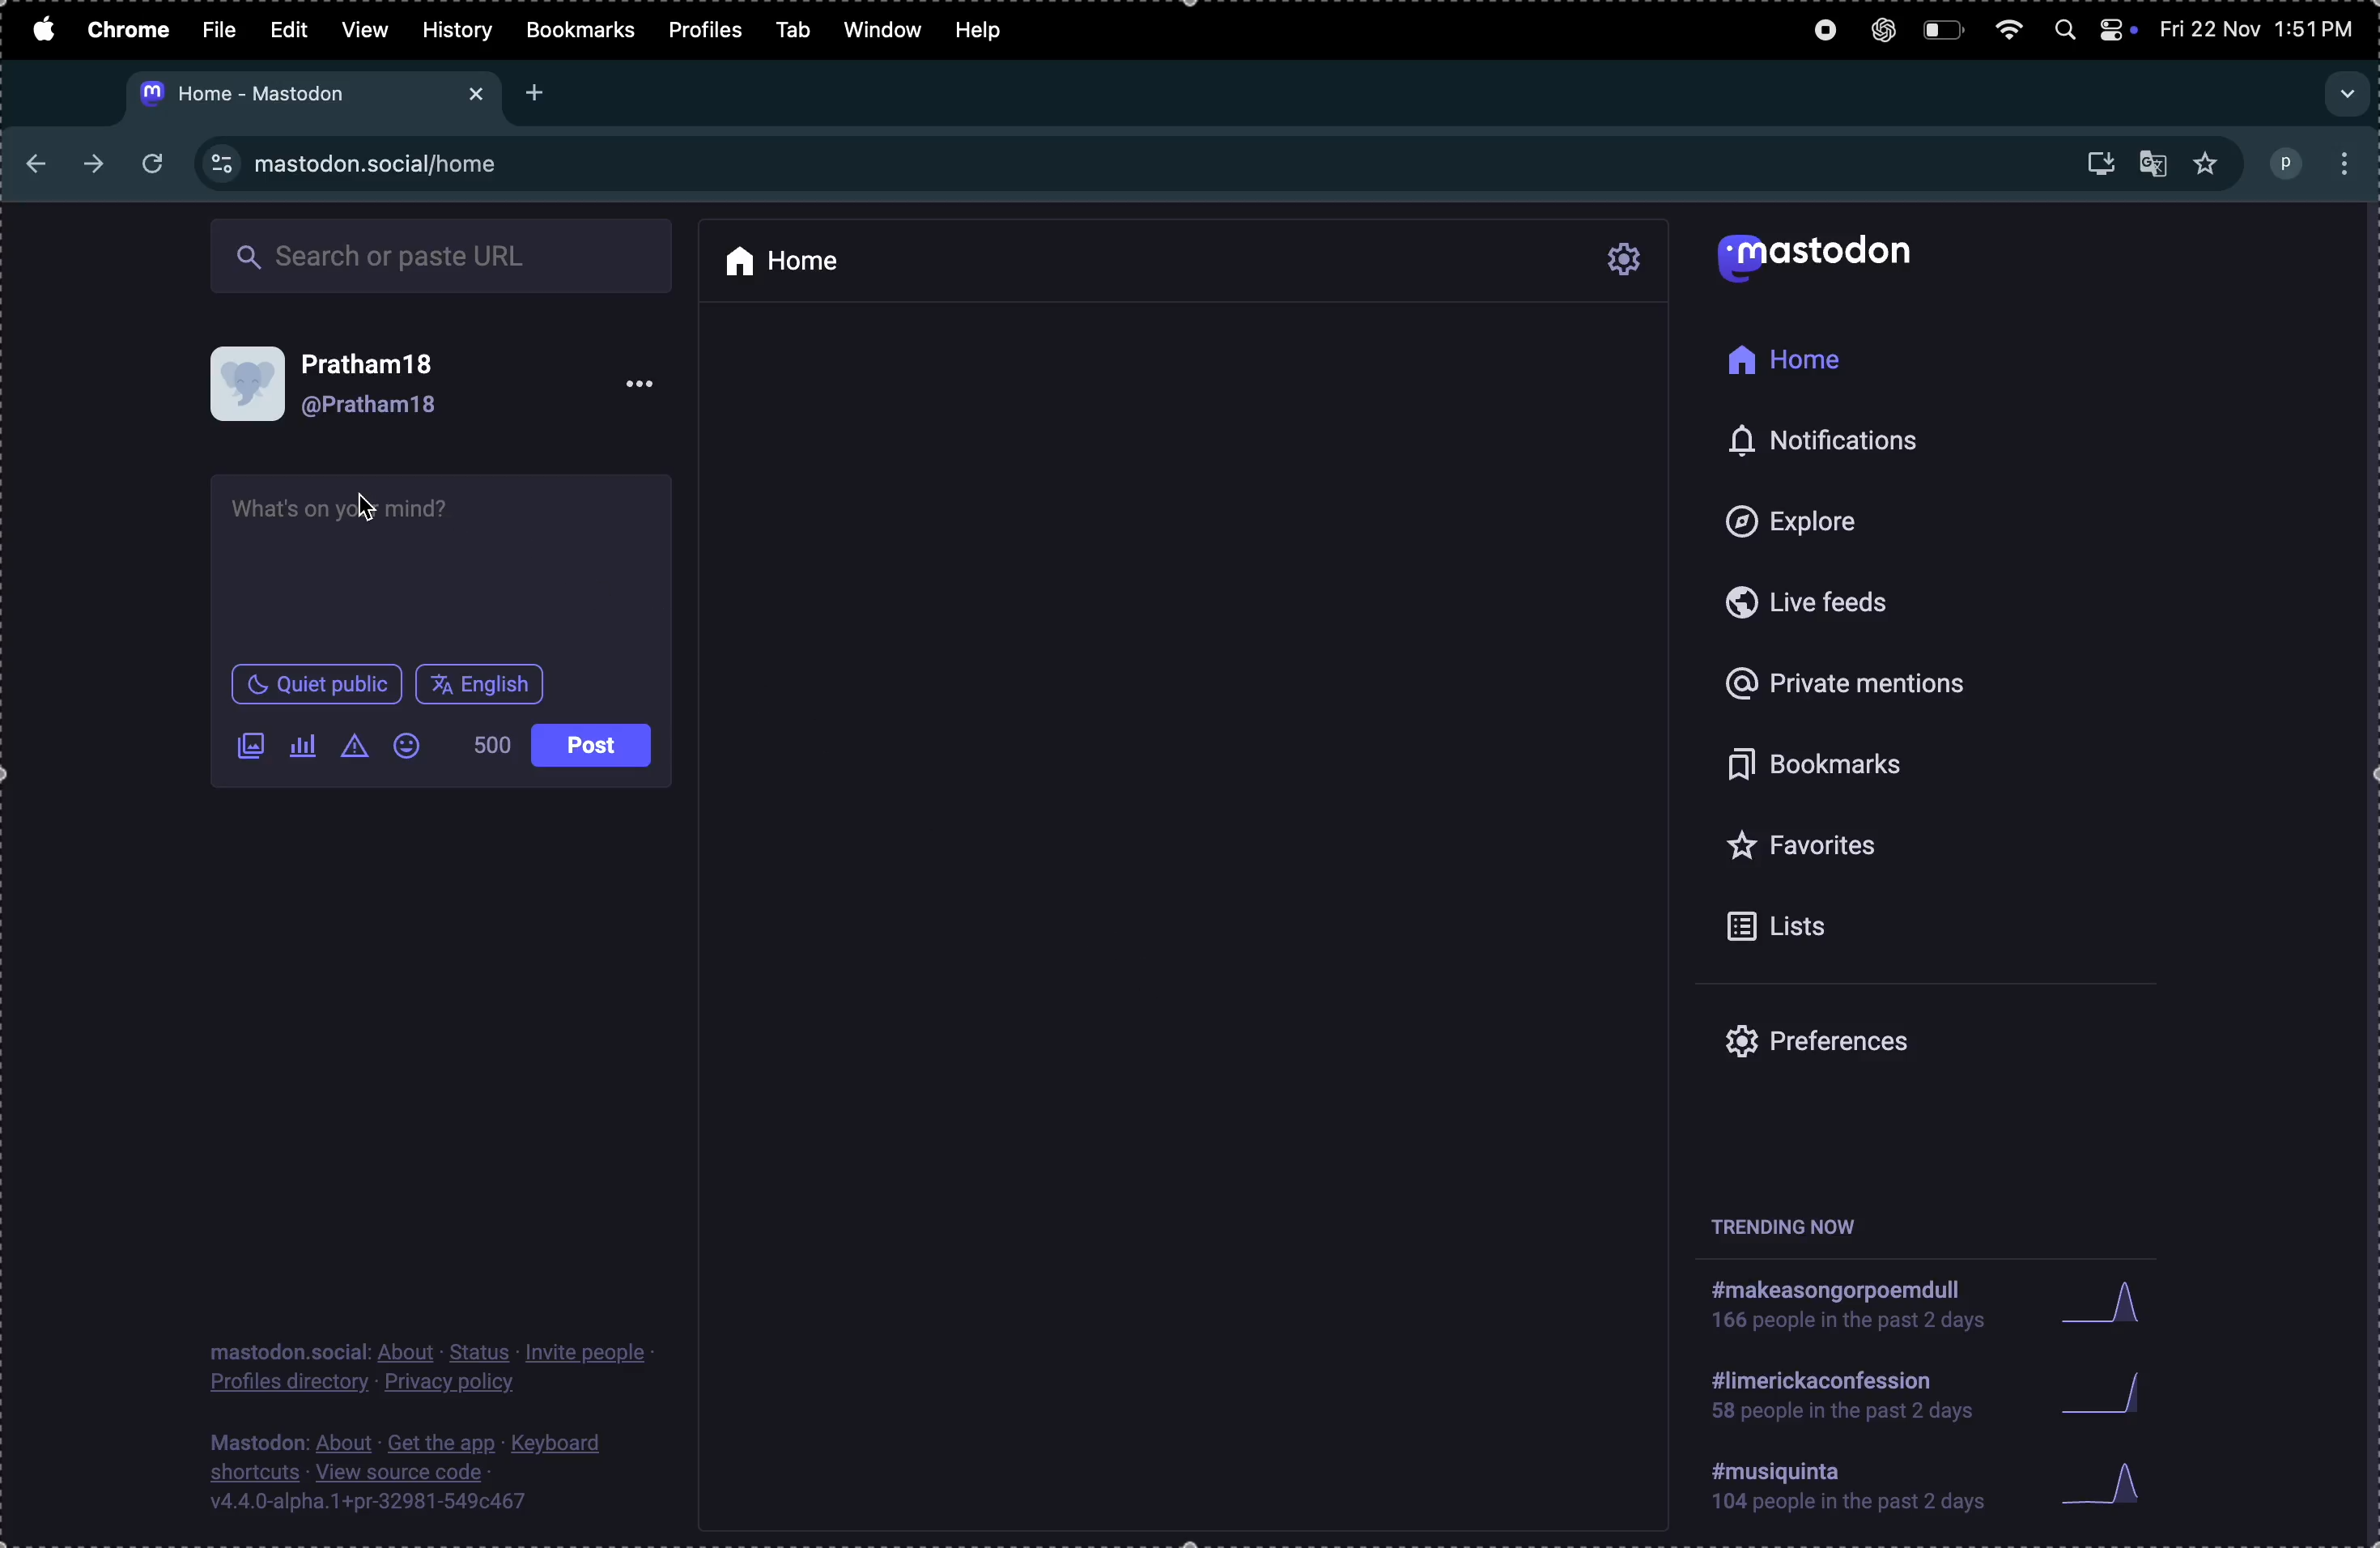 The height and width of the screenshot is (1548, 2380). What do you see at coordinates (438, 565) in the screenshot?
I see `text box` at bounding box center [438, 565].